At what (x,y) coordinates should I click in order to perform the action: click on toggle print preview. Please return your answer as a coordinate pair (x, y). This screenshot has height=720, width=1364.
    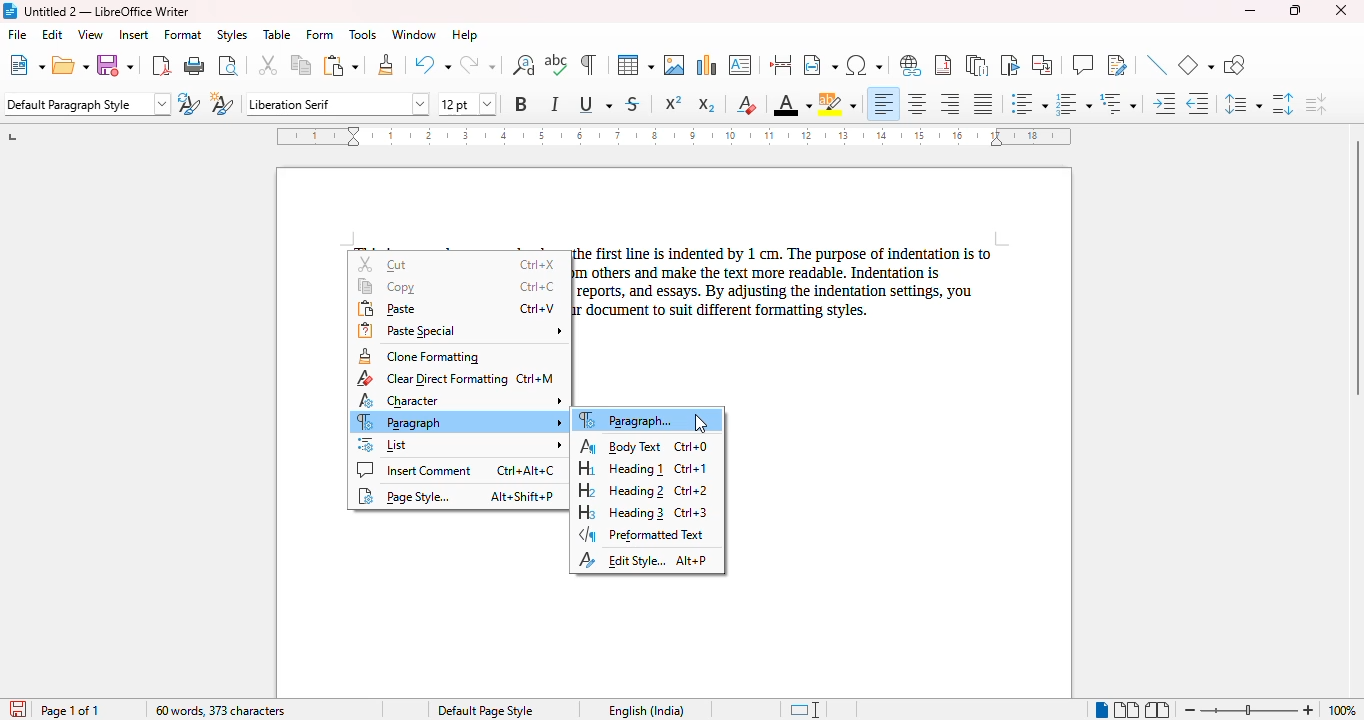
    Looking at the image, I should click on (228, 65).